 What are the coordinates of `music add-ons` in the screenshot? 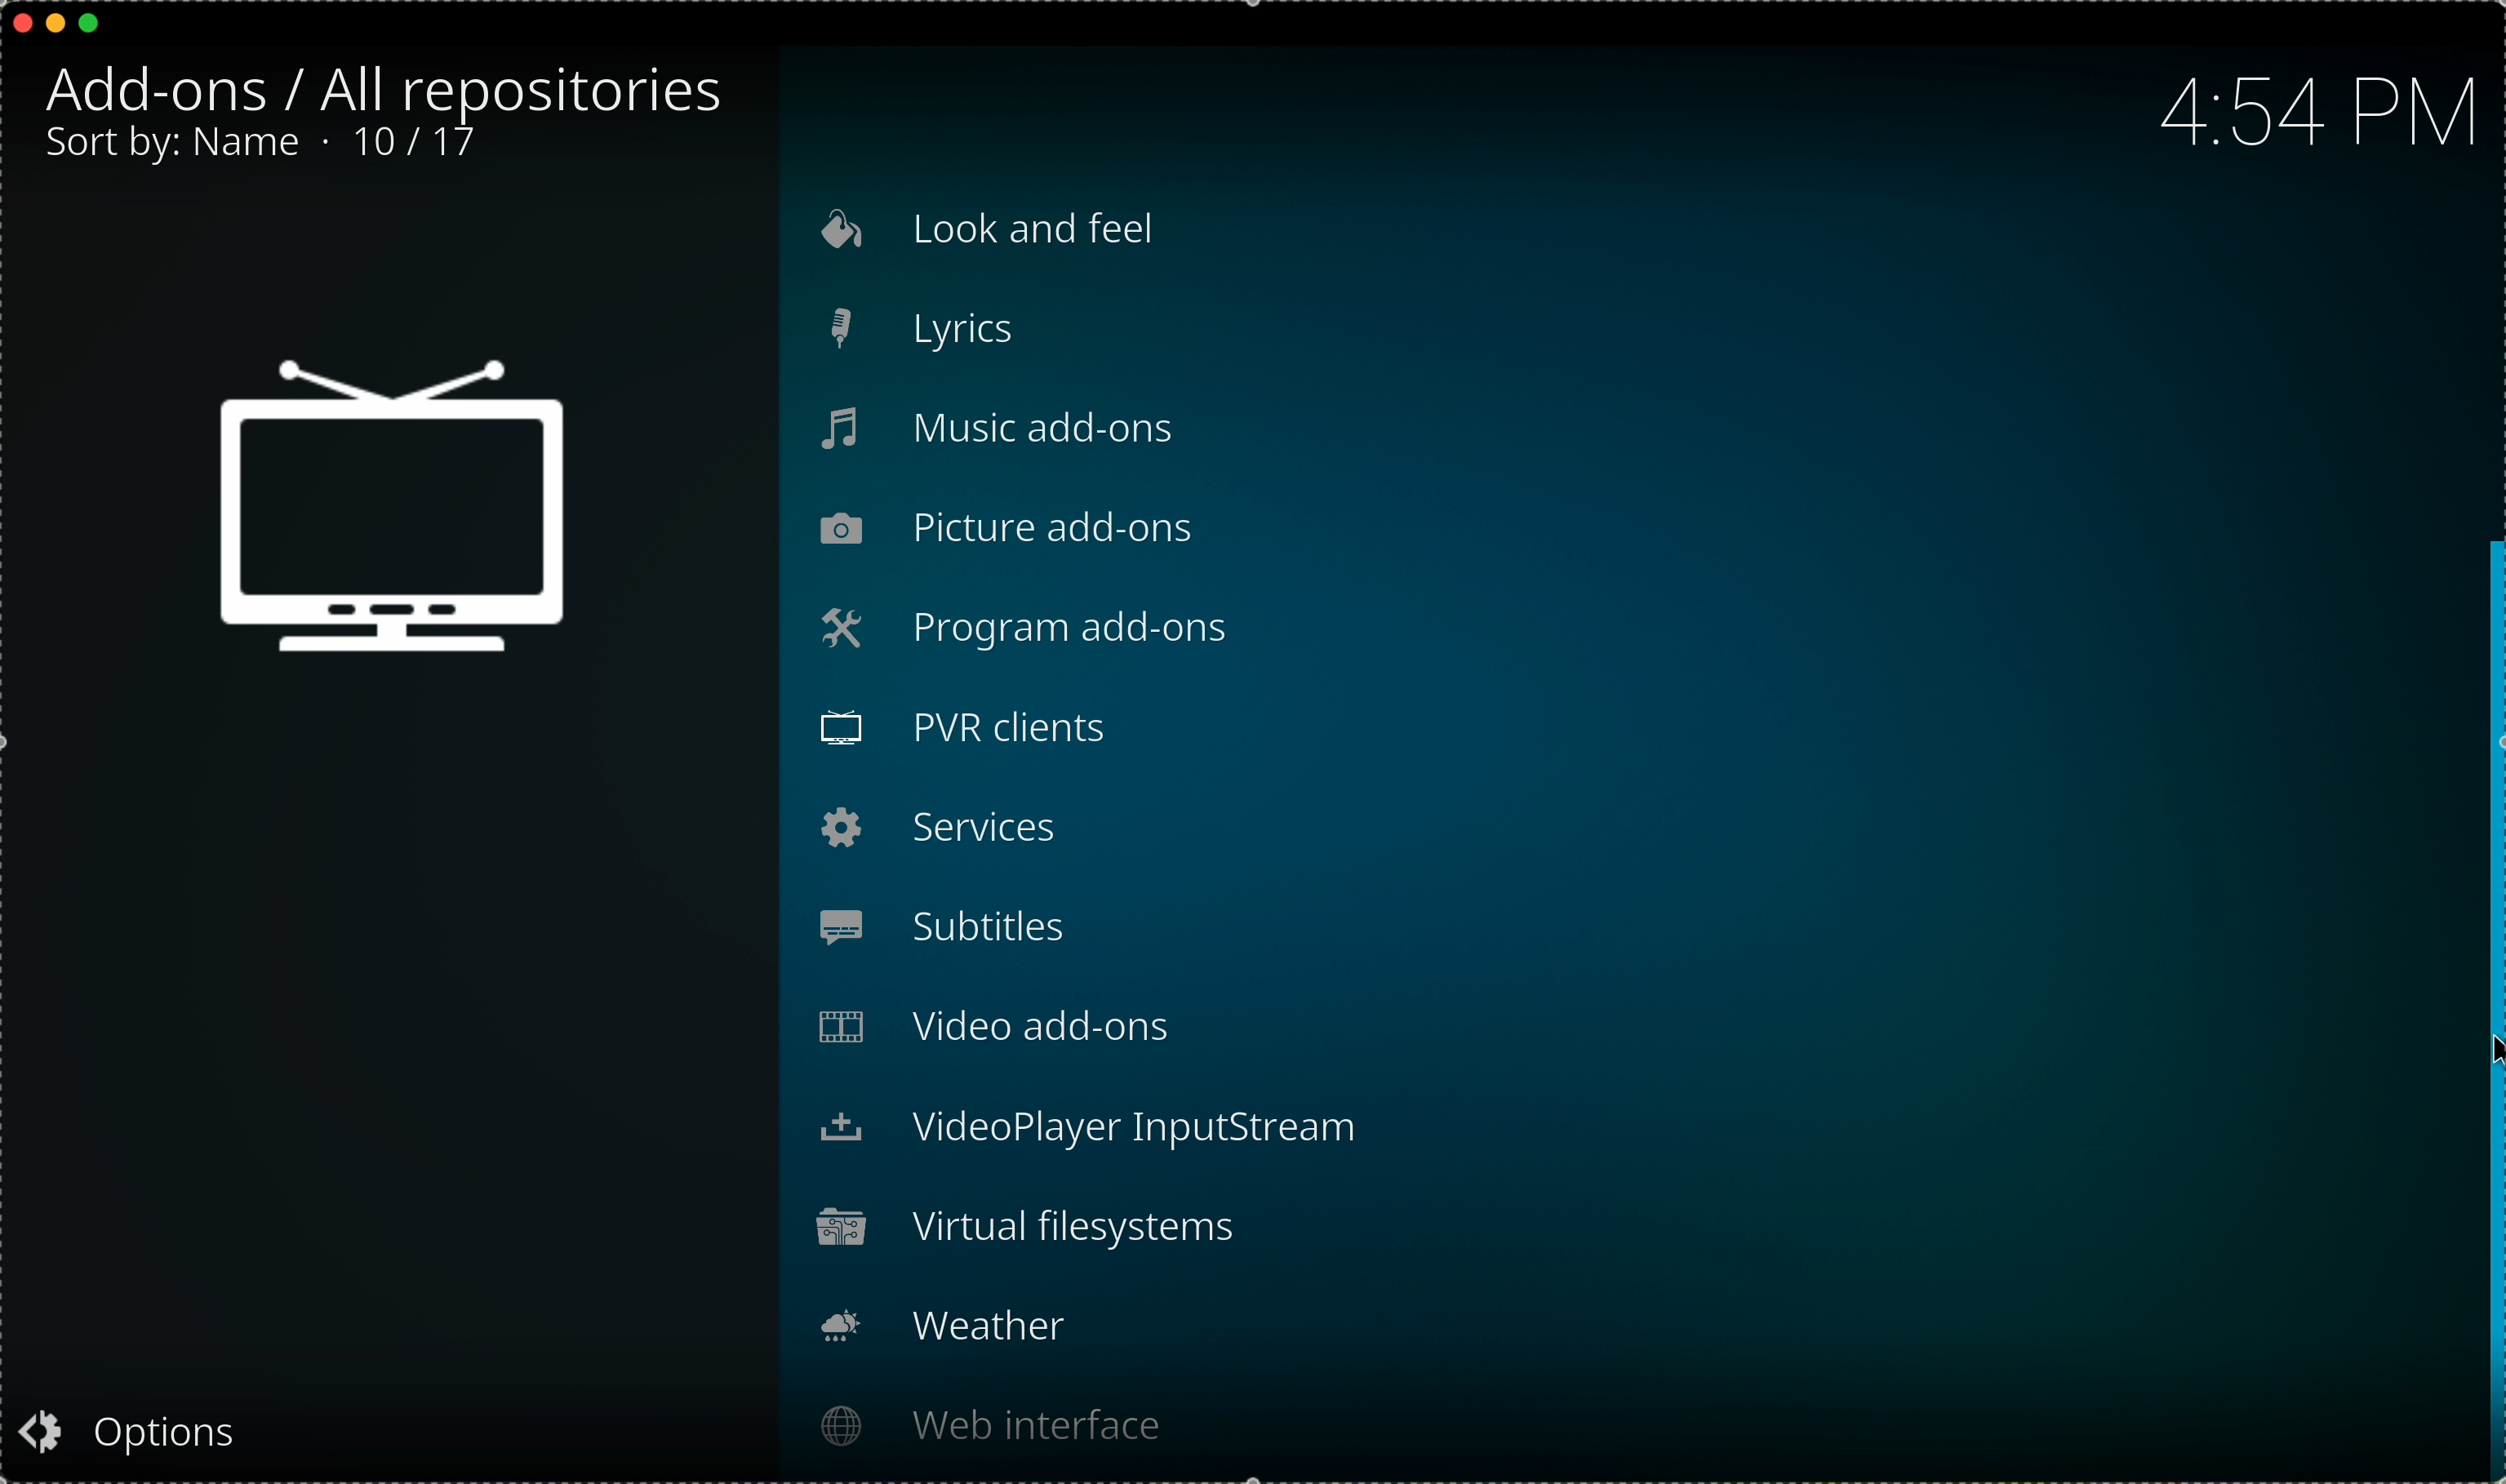 It's located at (1009, 430).